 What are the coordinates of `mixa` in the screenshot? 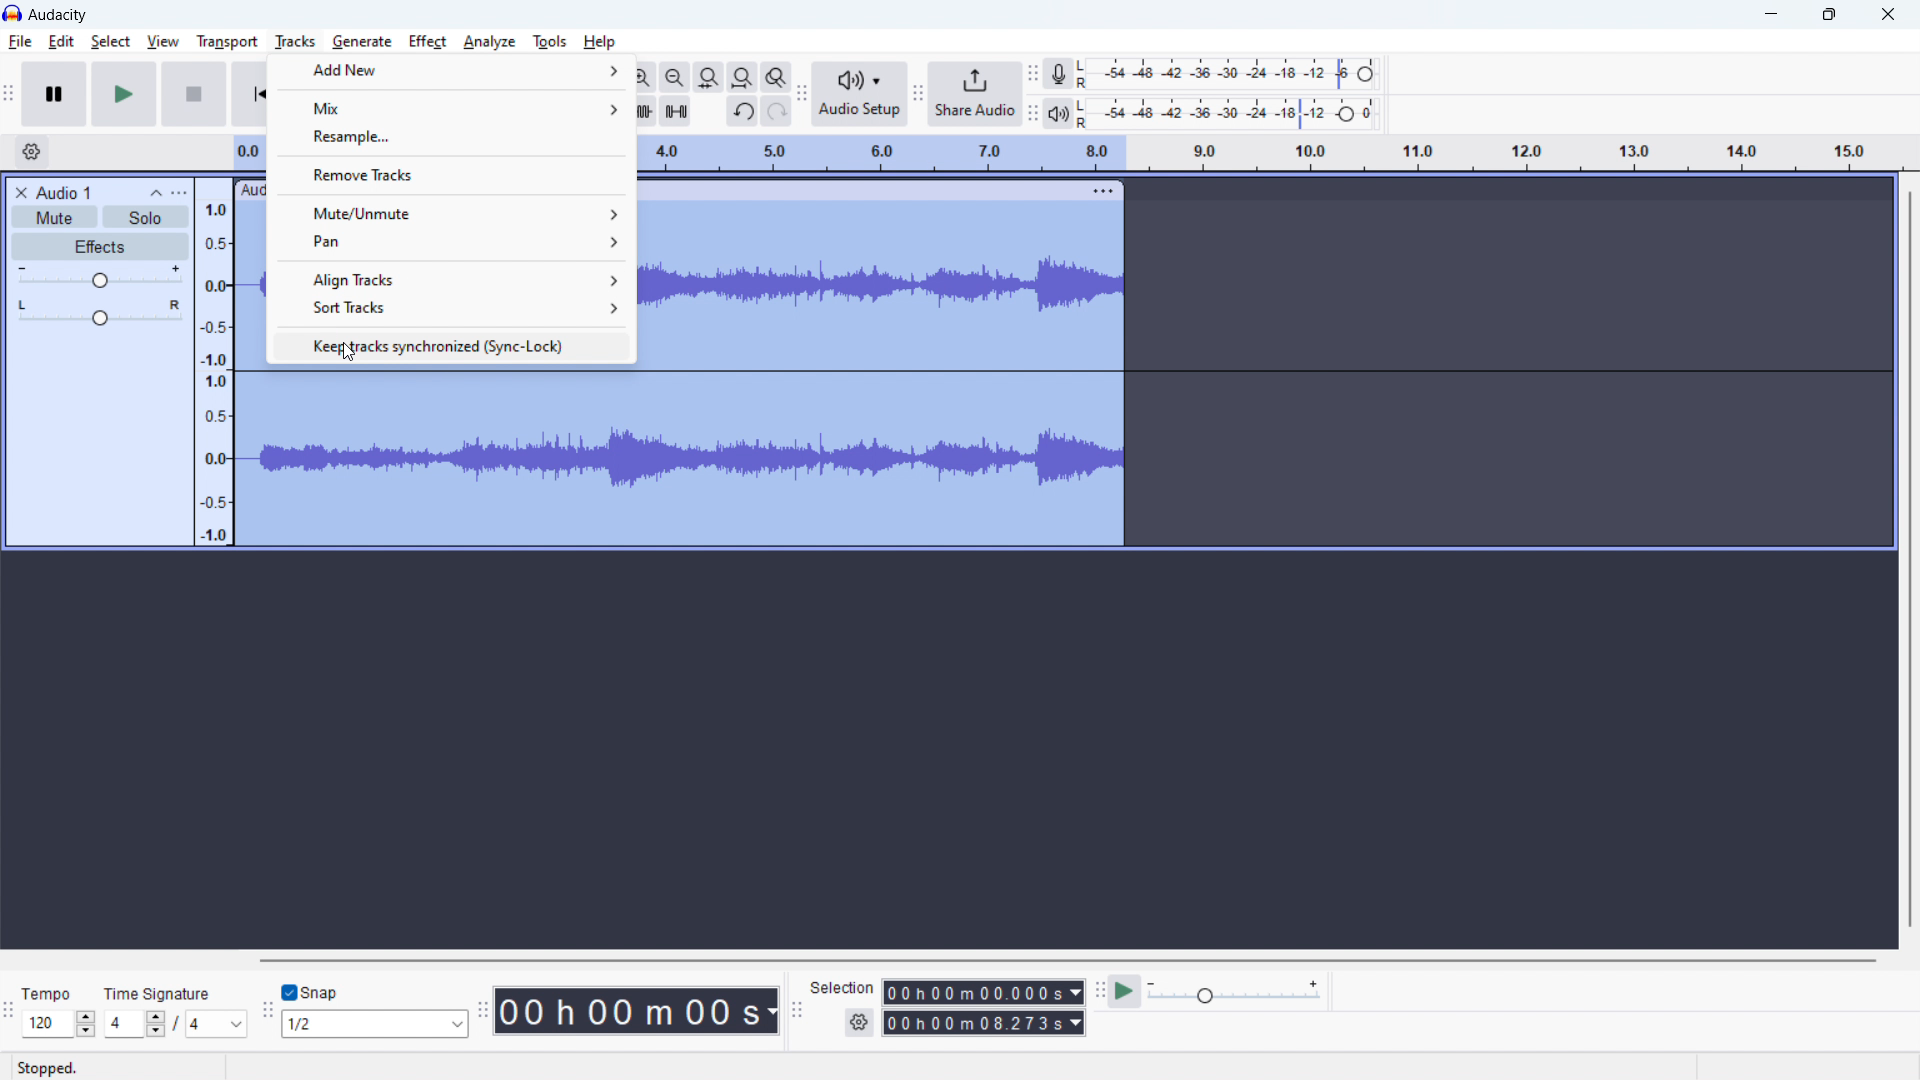 It's located at (450, 107).